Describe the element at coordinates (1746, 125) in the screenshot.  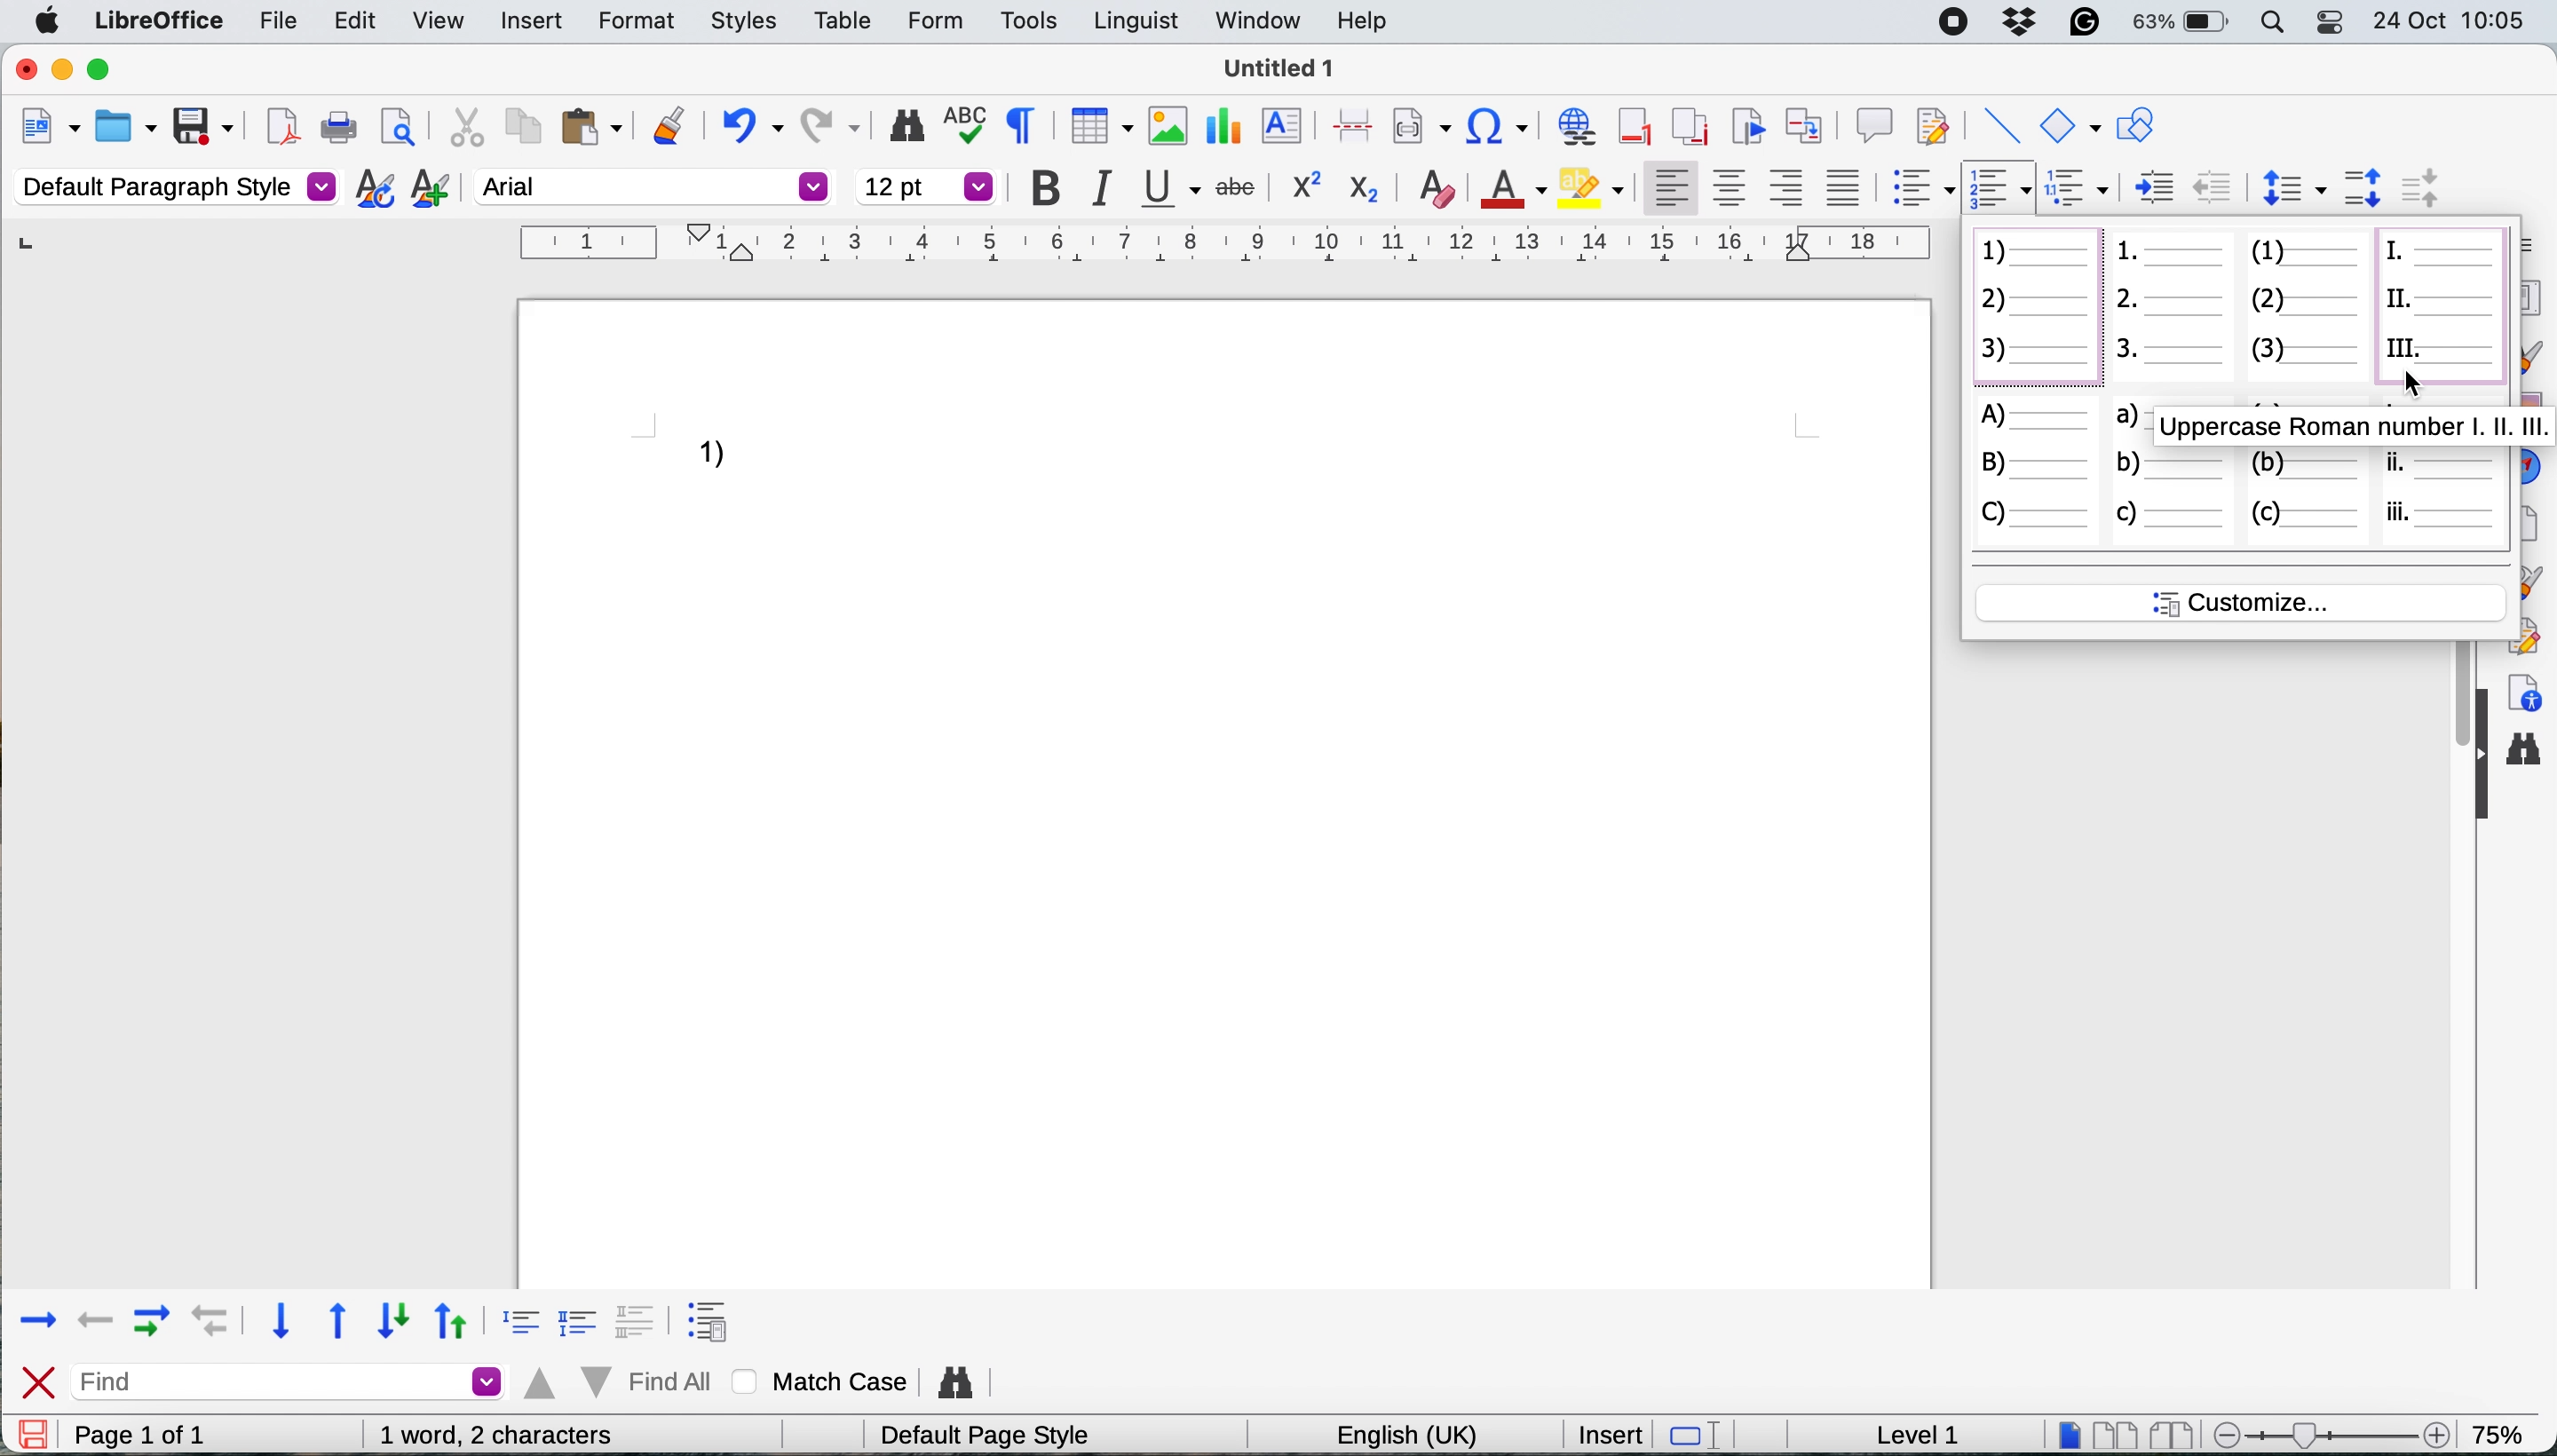
I see `insert bookmark` at that location.